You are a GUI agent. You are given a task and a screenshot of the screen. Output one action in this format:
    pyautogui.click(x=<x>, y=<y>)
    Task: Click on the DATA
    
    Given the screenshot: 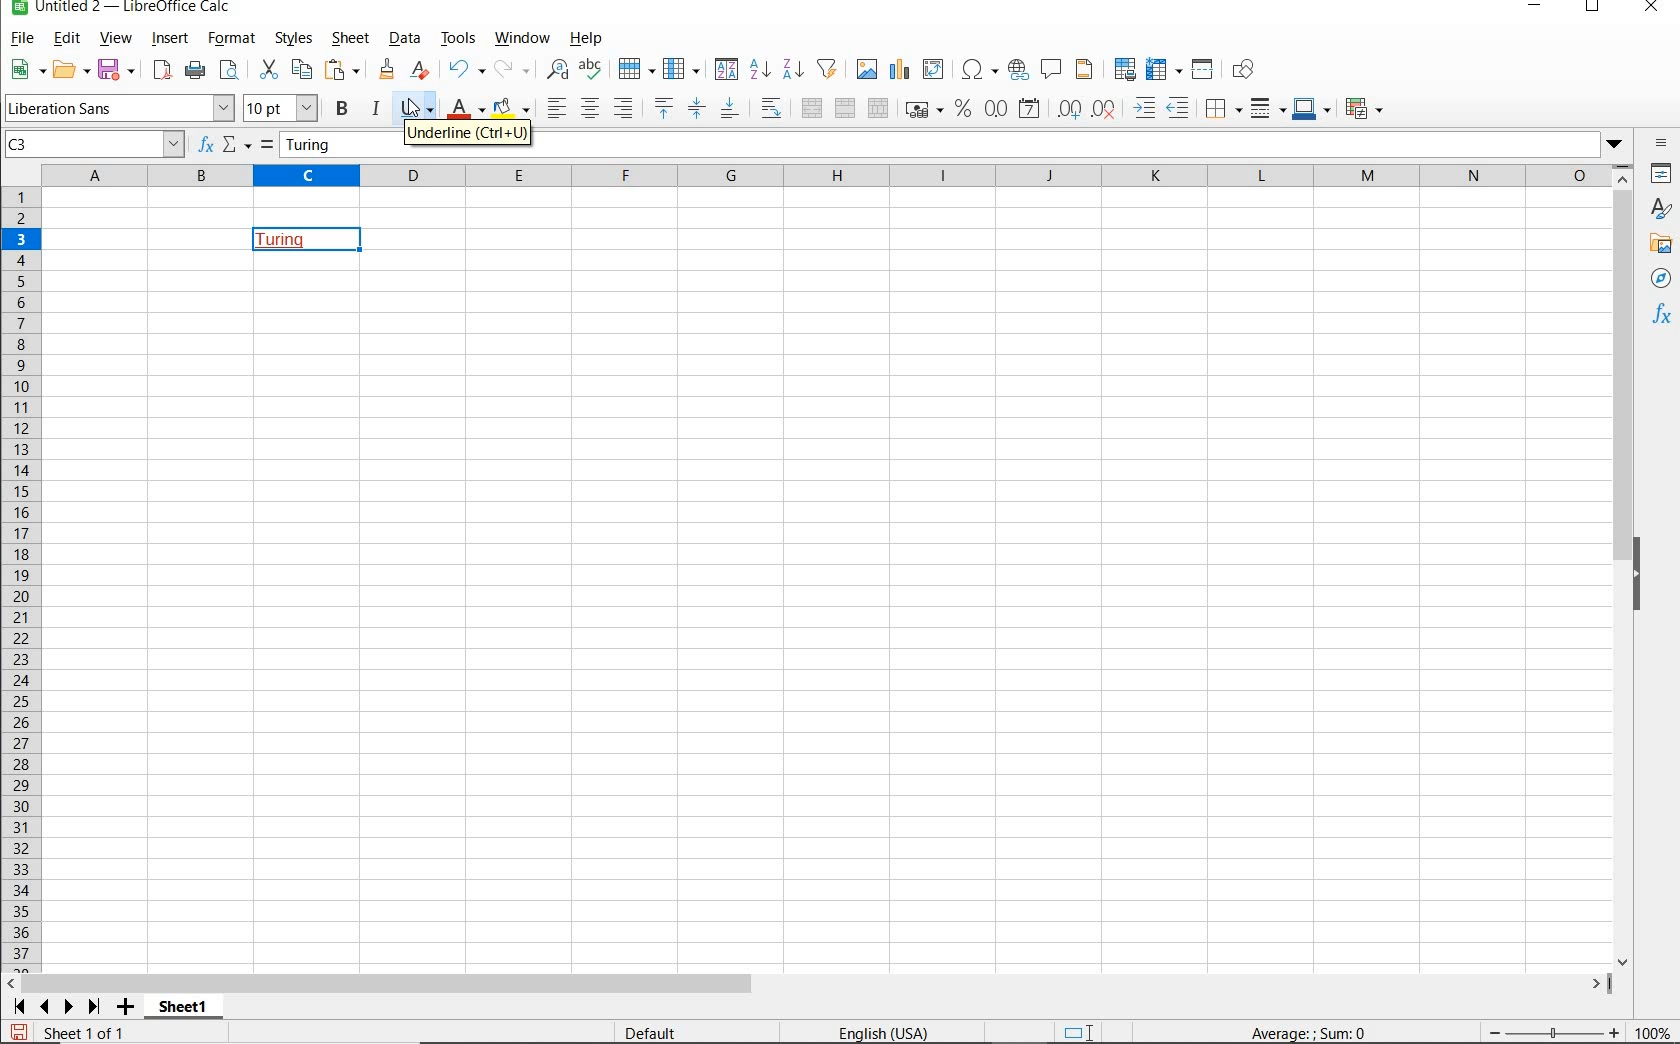 What is the action you would take?
    pyautogui.click(x=406, y=40)
    